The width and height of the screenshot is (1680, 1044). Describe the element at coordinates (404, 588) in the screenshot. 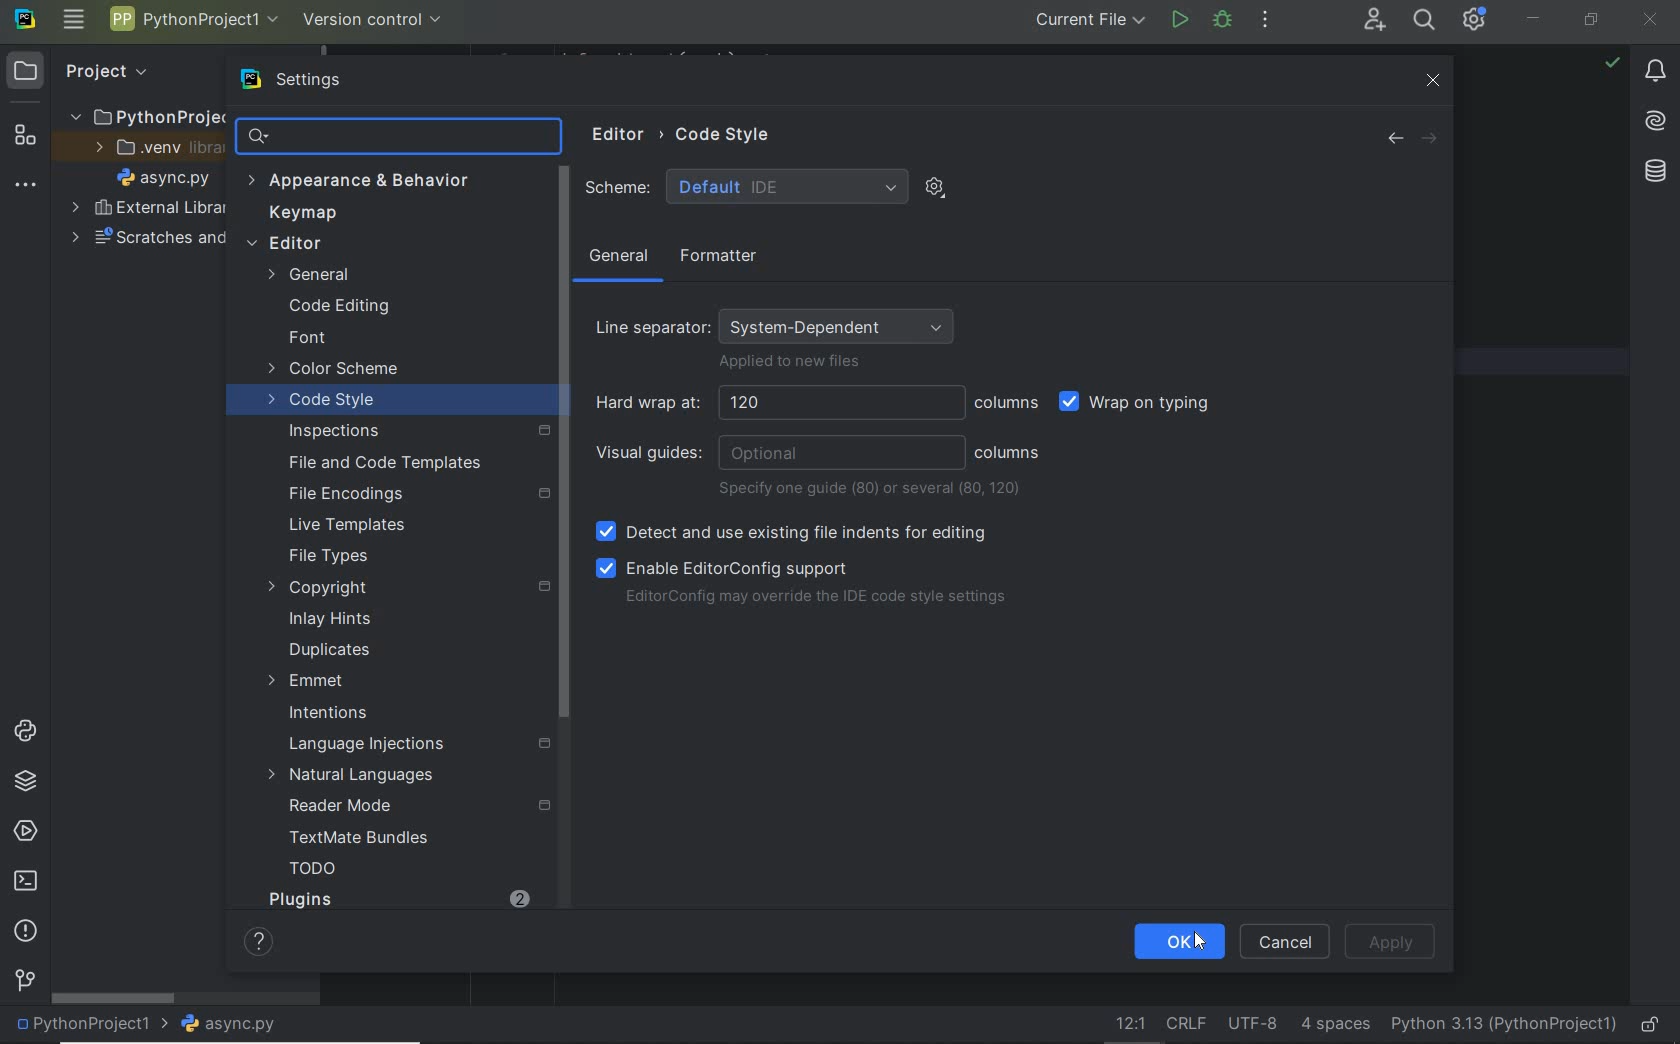

I see `copyright` at that location.